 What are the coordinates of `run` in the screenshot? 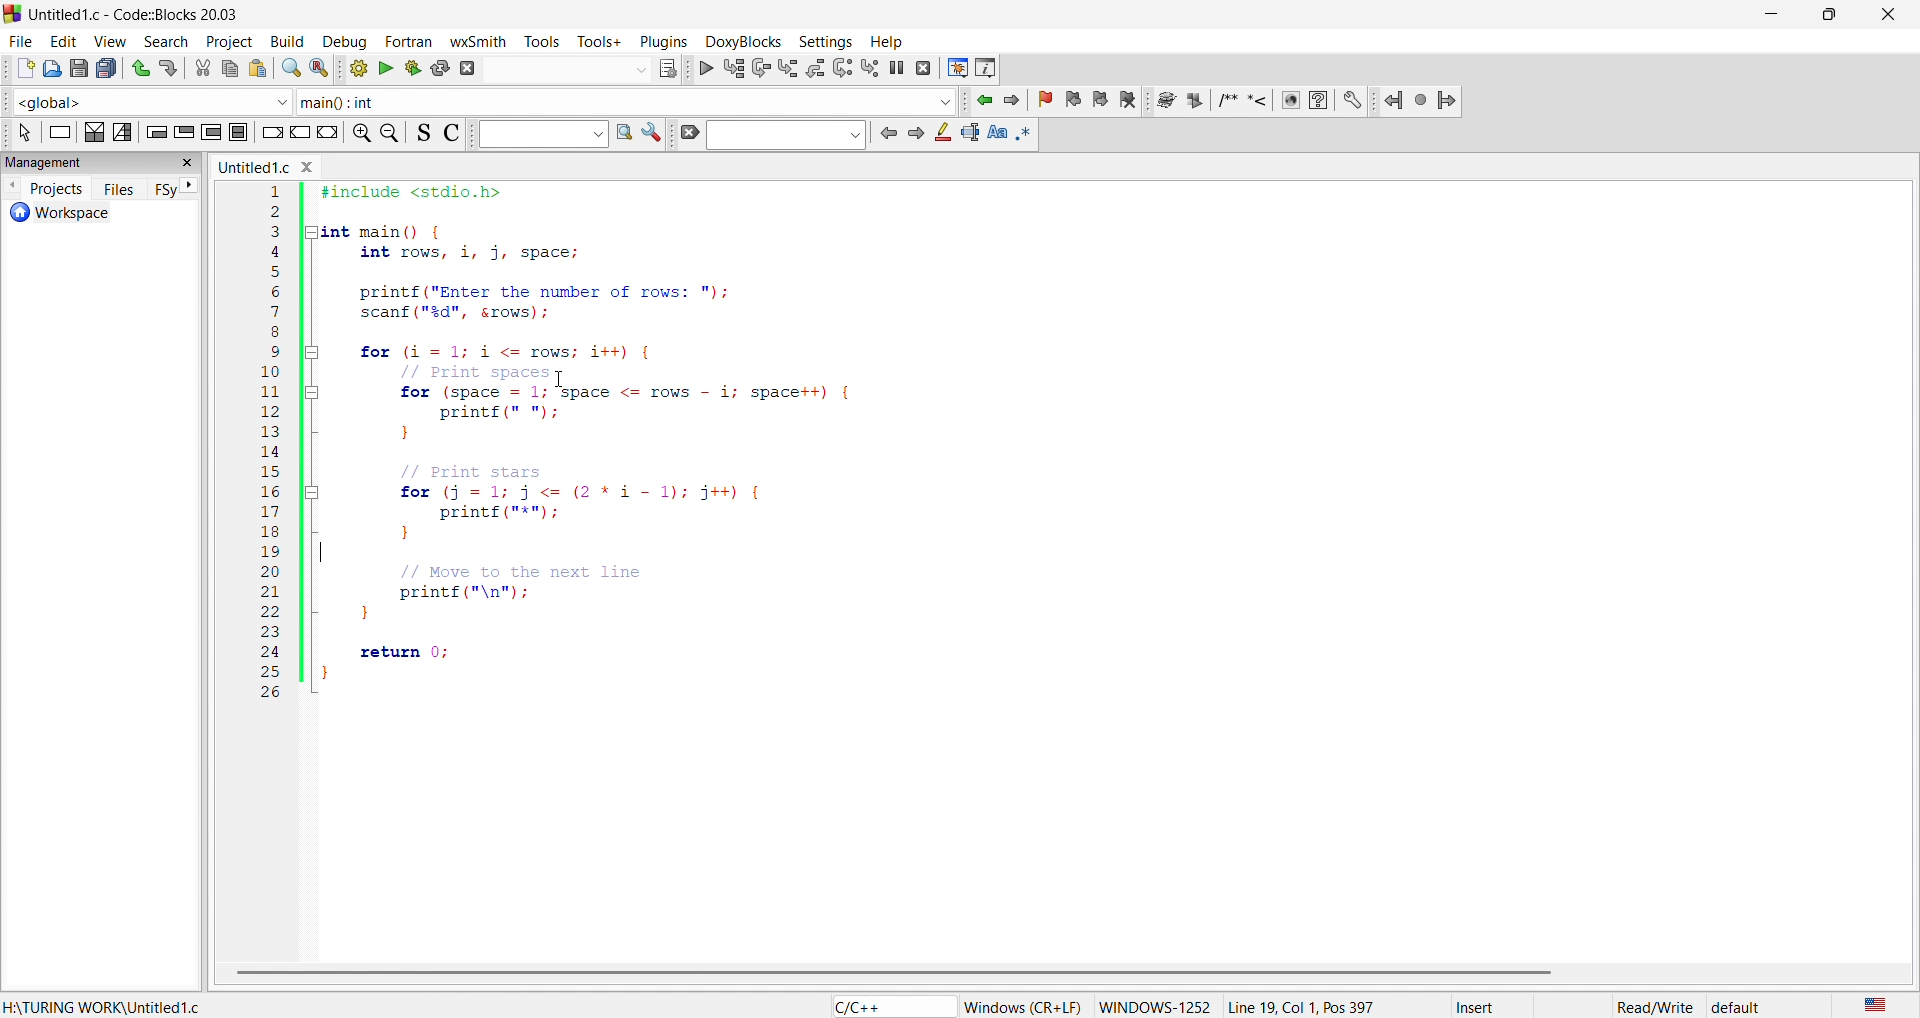 It's located at (383, 67).